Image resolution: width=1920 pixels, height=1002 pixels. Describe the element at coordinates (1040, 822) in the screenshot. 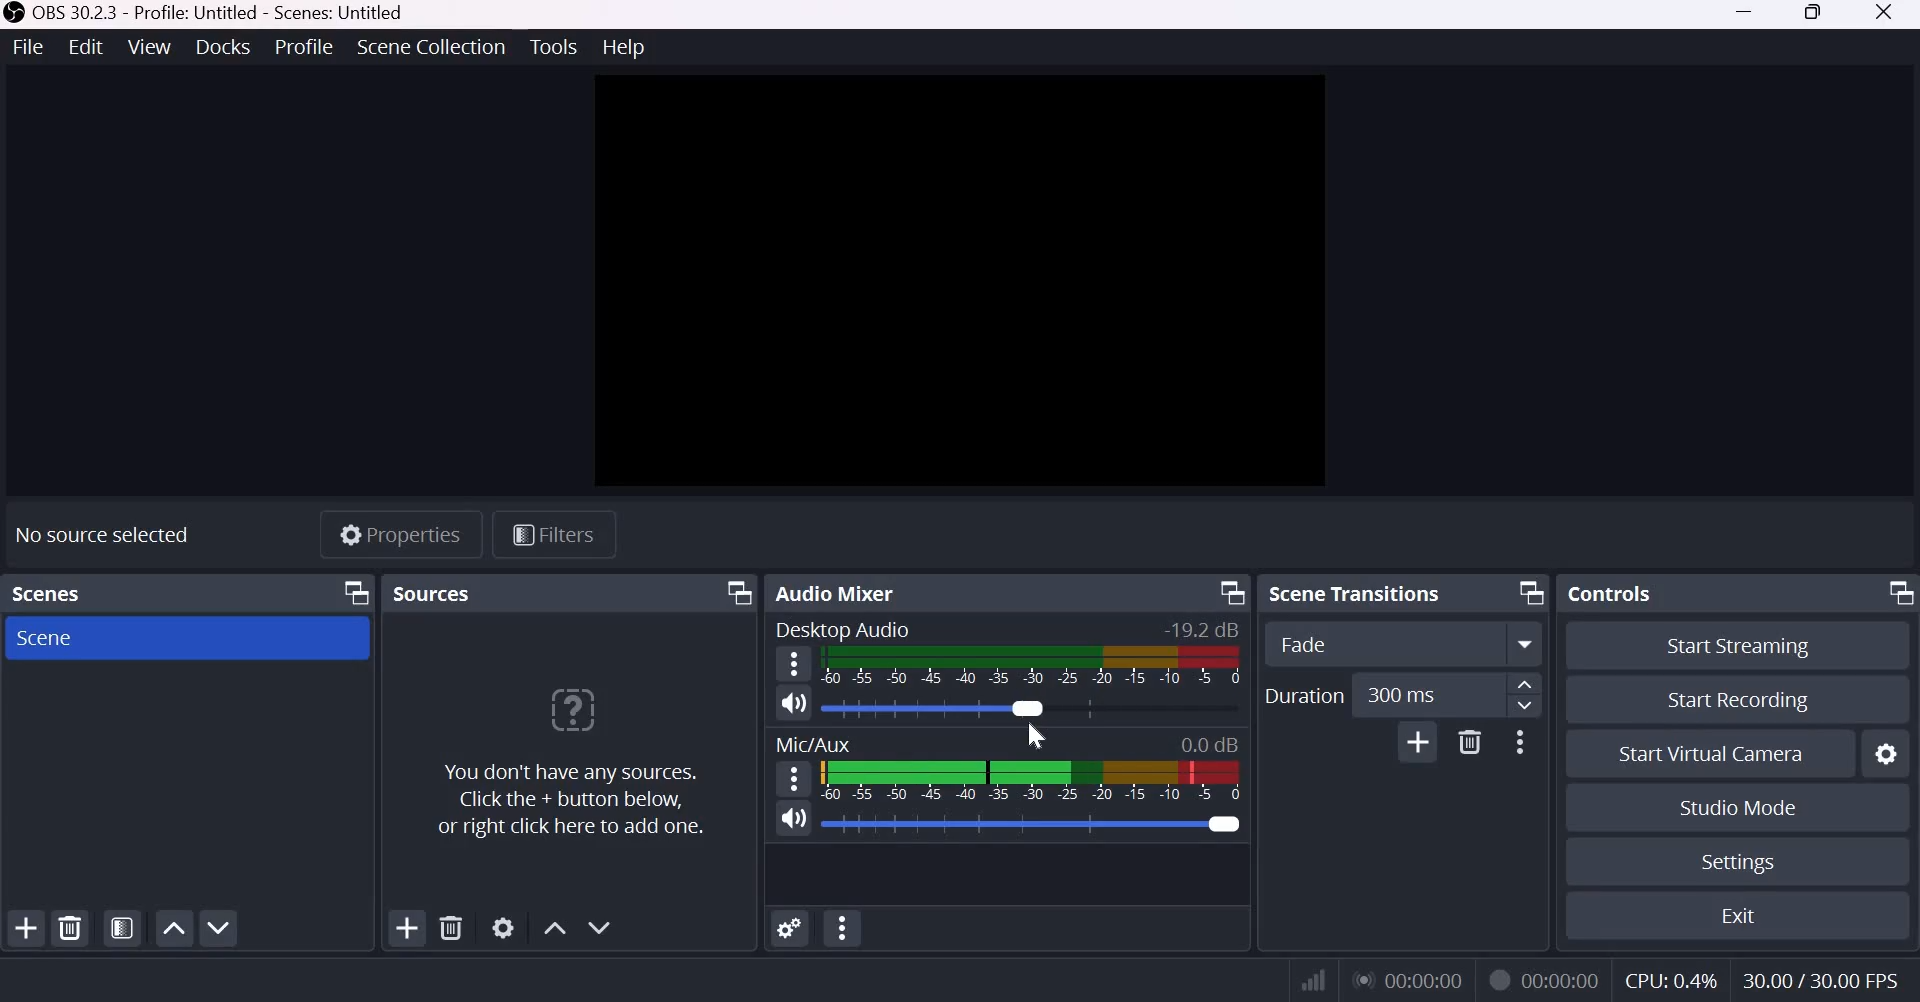

I see `Audio Slider` at that location.